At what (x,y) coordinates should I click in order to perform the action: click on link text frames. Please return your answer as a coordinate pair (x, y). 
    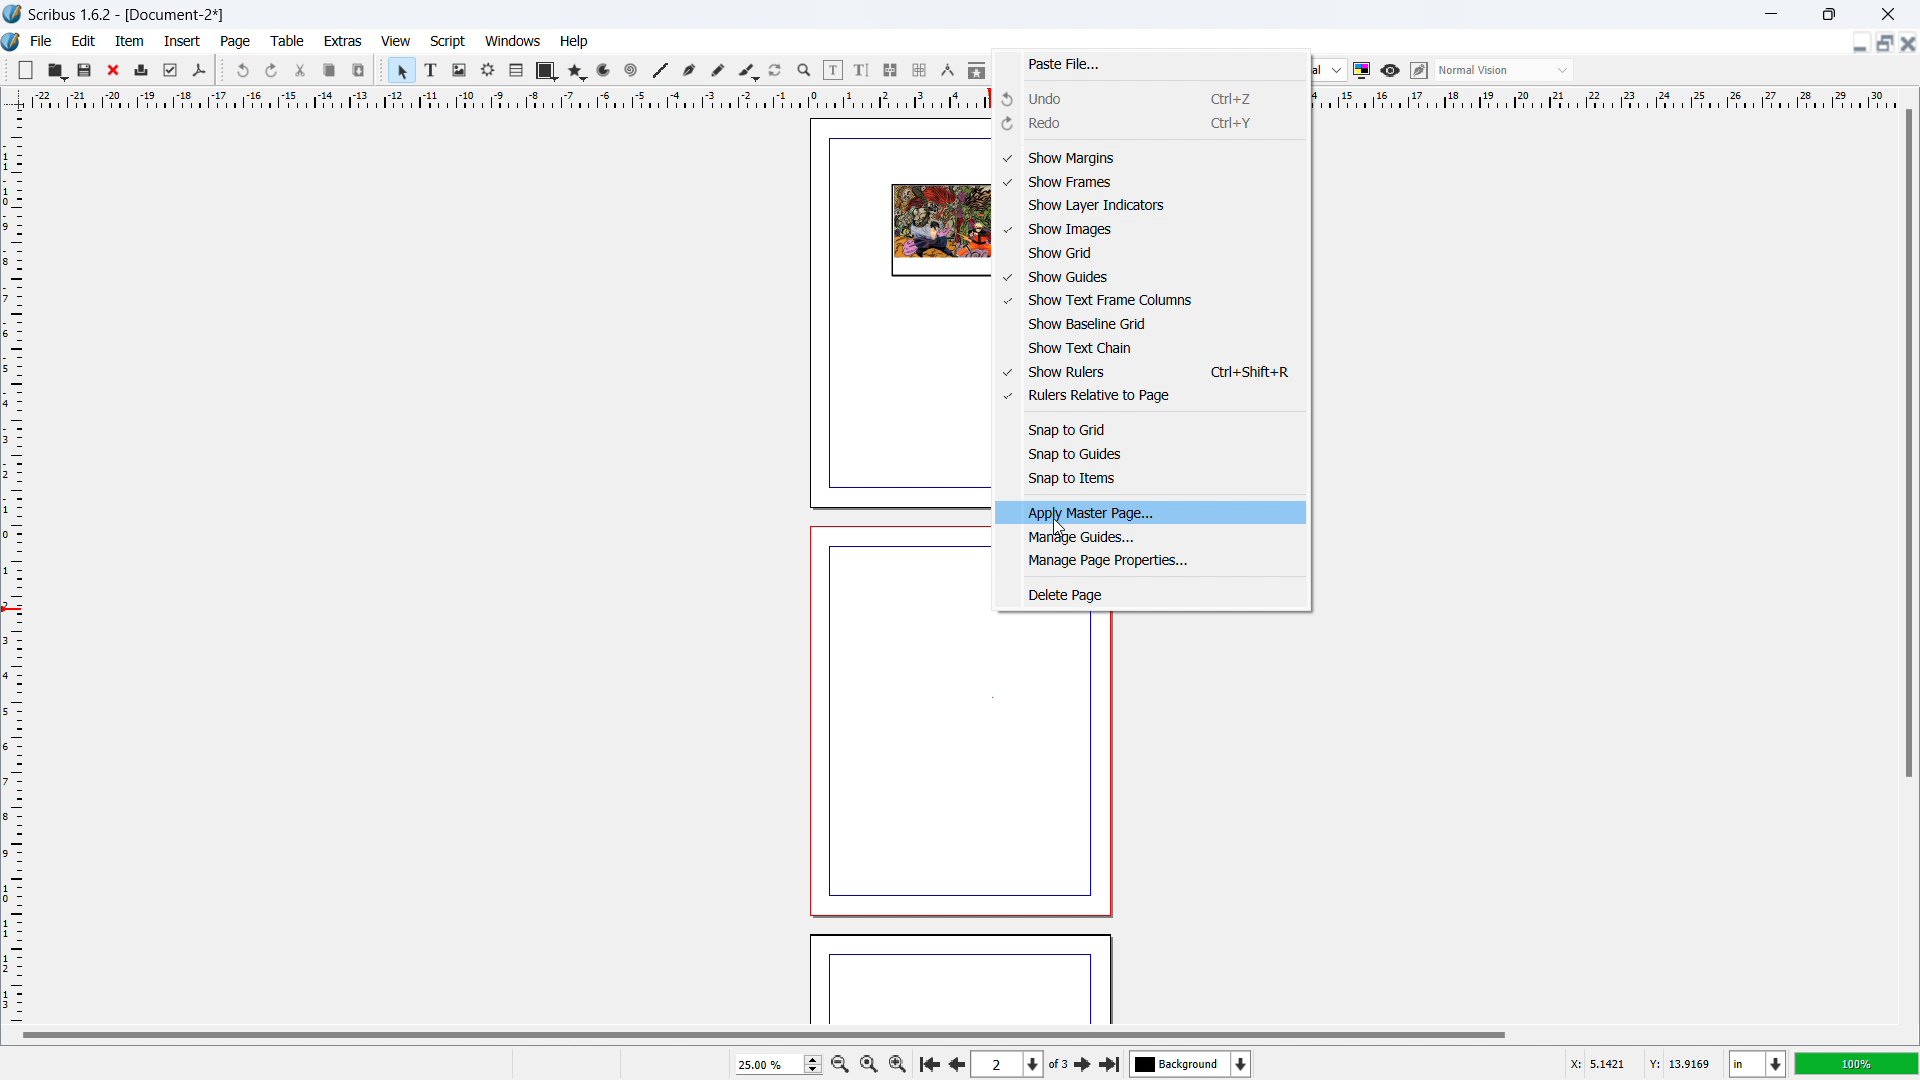
    Looking at the image, I should click on (891, 71).